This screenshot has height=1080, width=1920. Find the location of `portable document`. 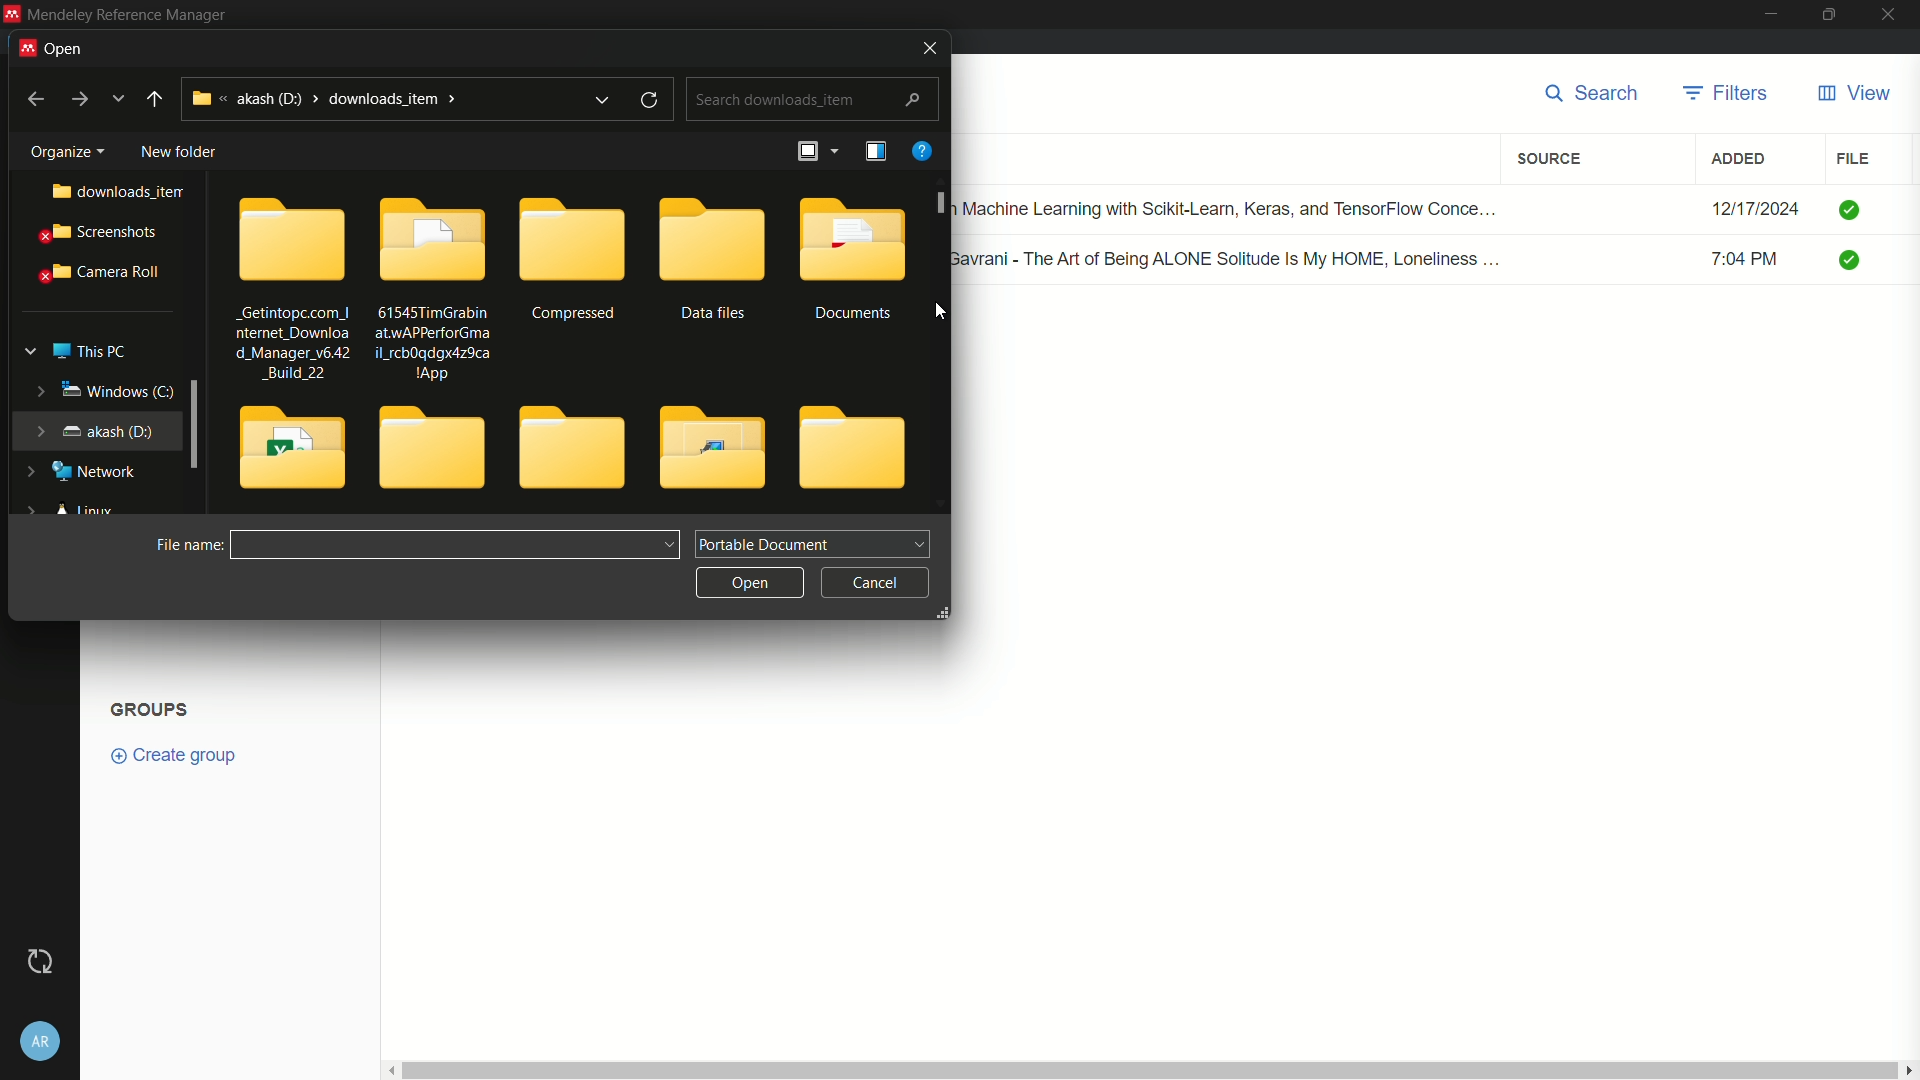

portable document is located at coordinates (814, 542).